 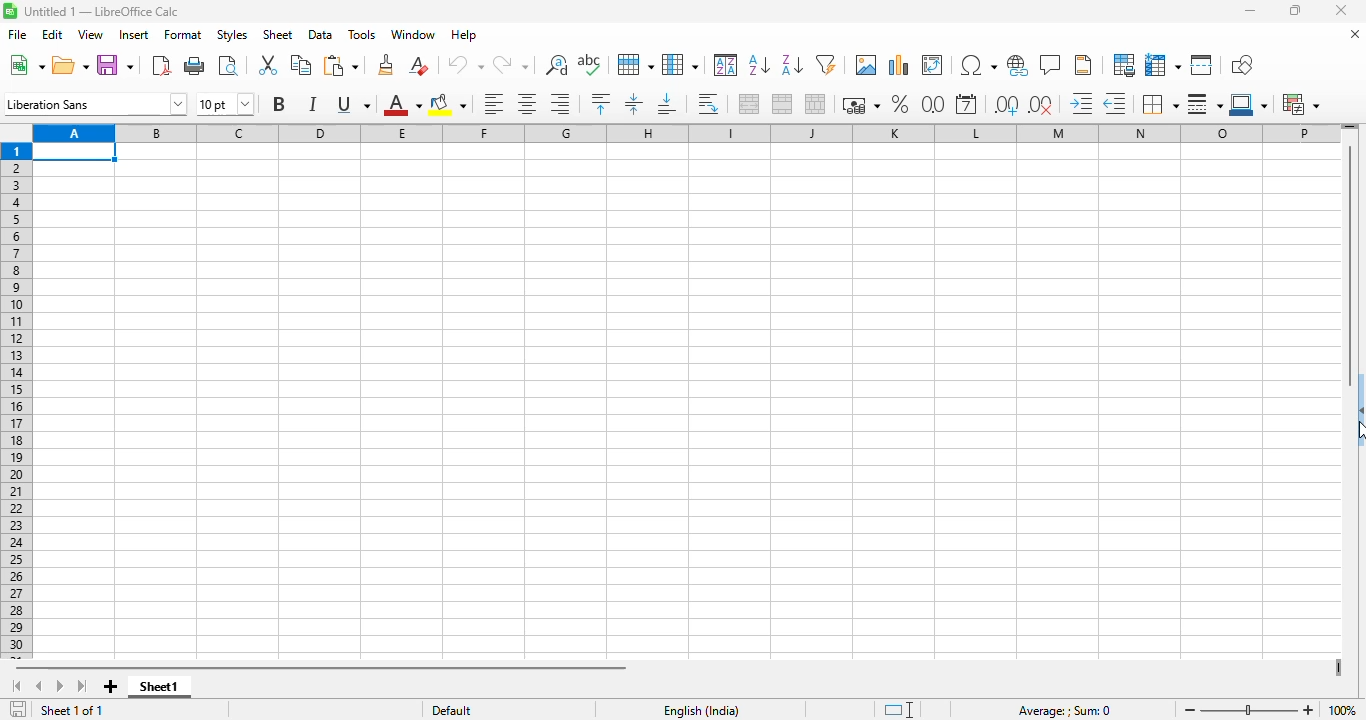 I want to click on autoFilter, so click(x=826, y=64).